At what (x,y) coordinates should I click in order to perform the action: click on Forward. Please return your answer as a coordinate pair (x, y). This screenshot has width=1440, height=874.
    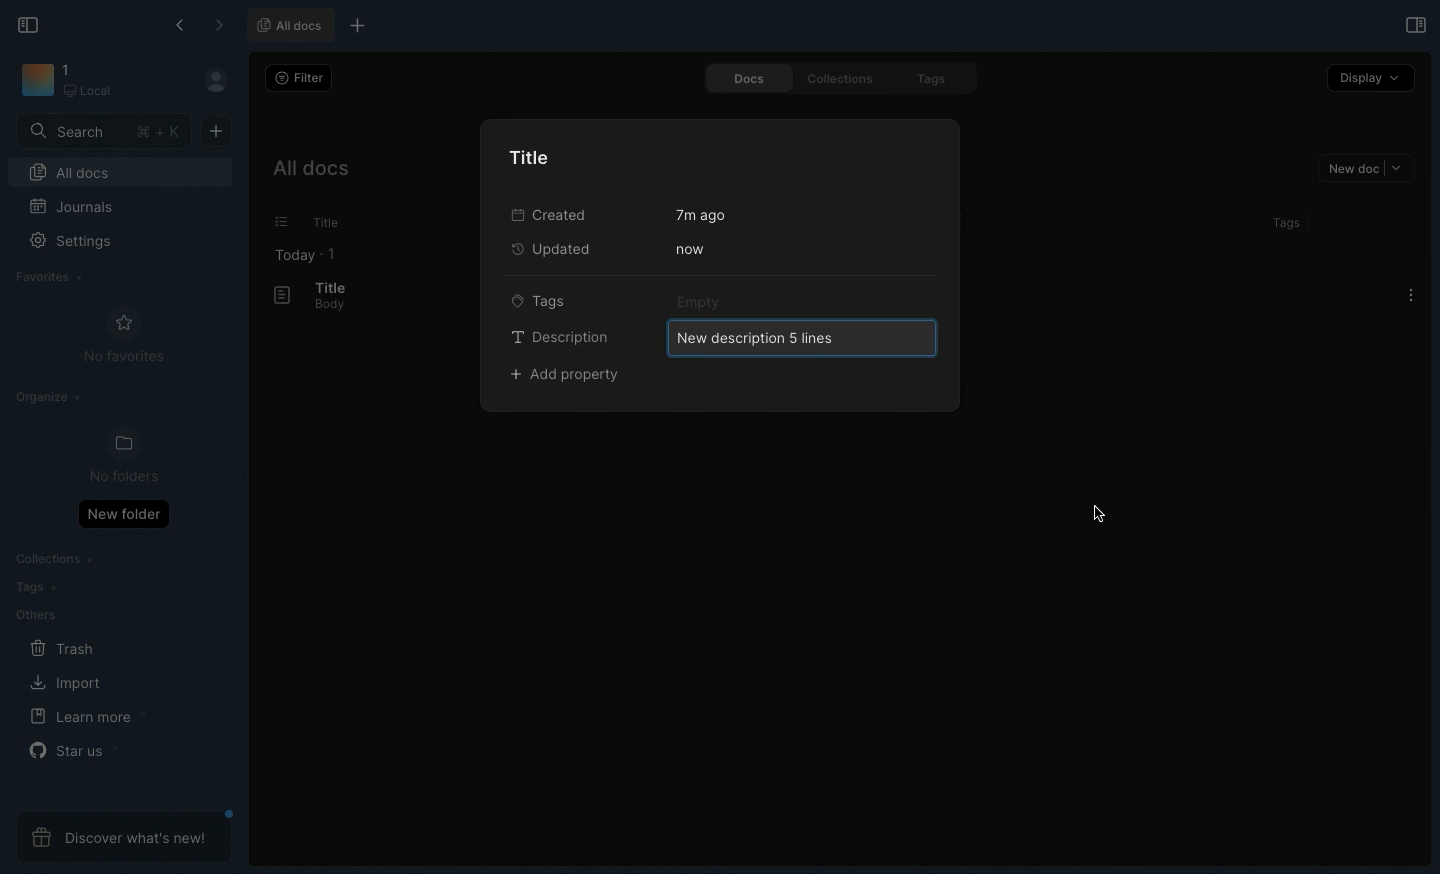
    Looking at the image, I should click on (219, 27).